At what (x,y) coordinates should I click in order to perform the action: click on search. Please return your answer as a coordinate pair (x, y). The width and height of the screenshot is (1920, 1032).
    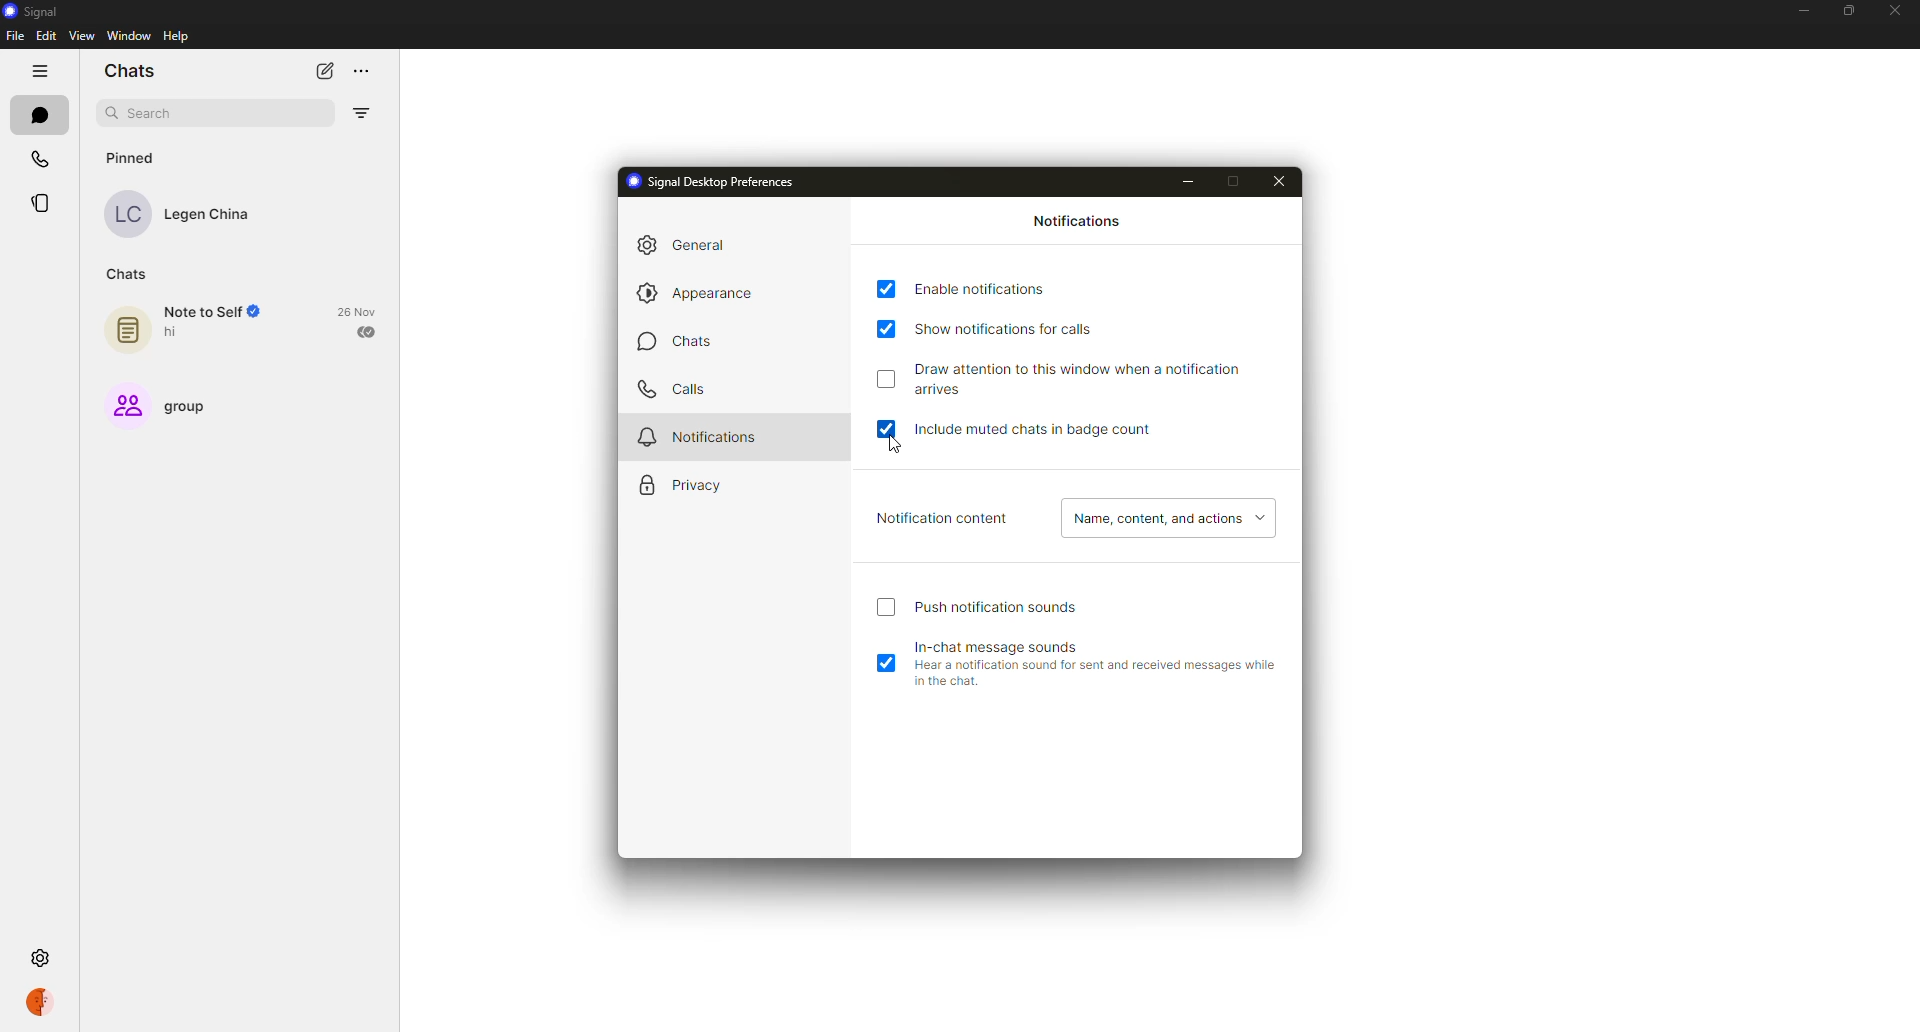
    Looking at the image, I should click on (150, 111).